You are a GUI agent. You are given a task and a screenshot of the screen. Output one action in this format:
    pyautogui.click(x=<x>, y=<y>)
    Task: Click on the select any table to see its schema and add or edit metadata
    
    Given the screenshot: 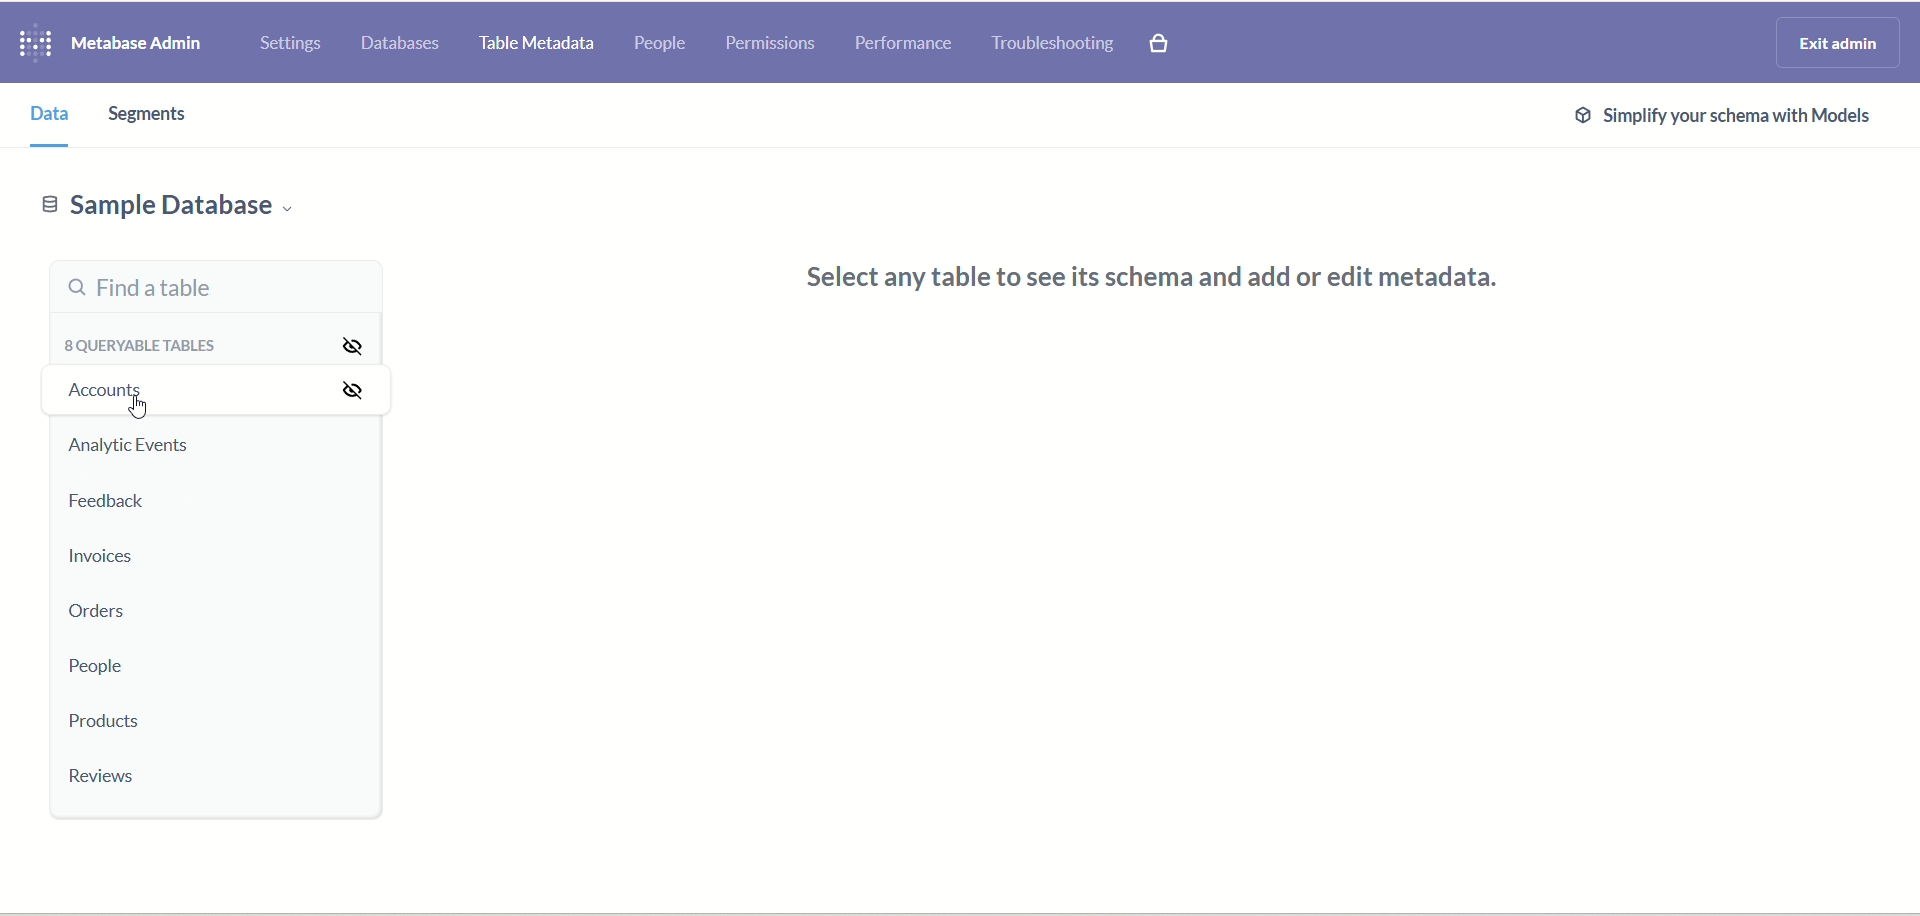 What is the action you would take?
    pyautogui.click(x=1165, y=278)
    